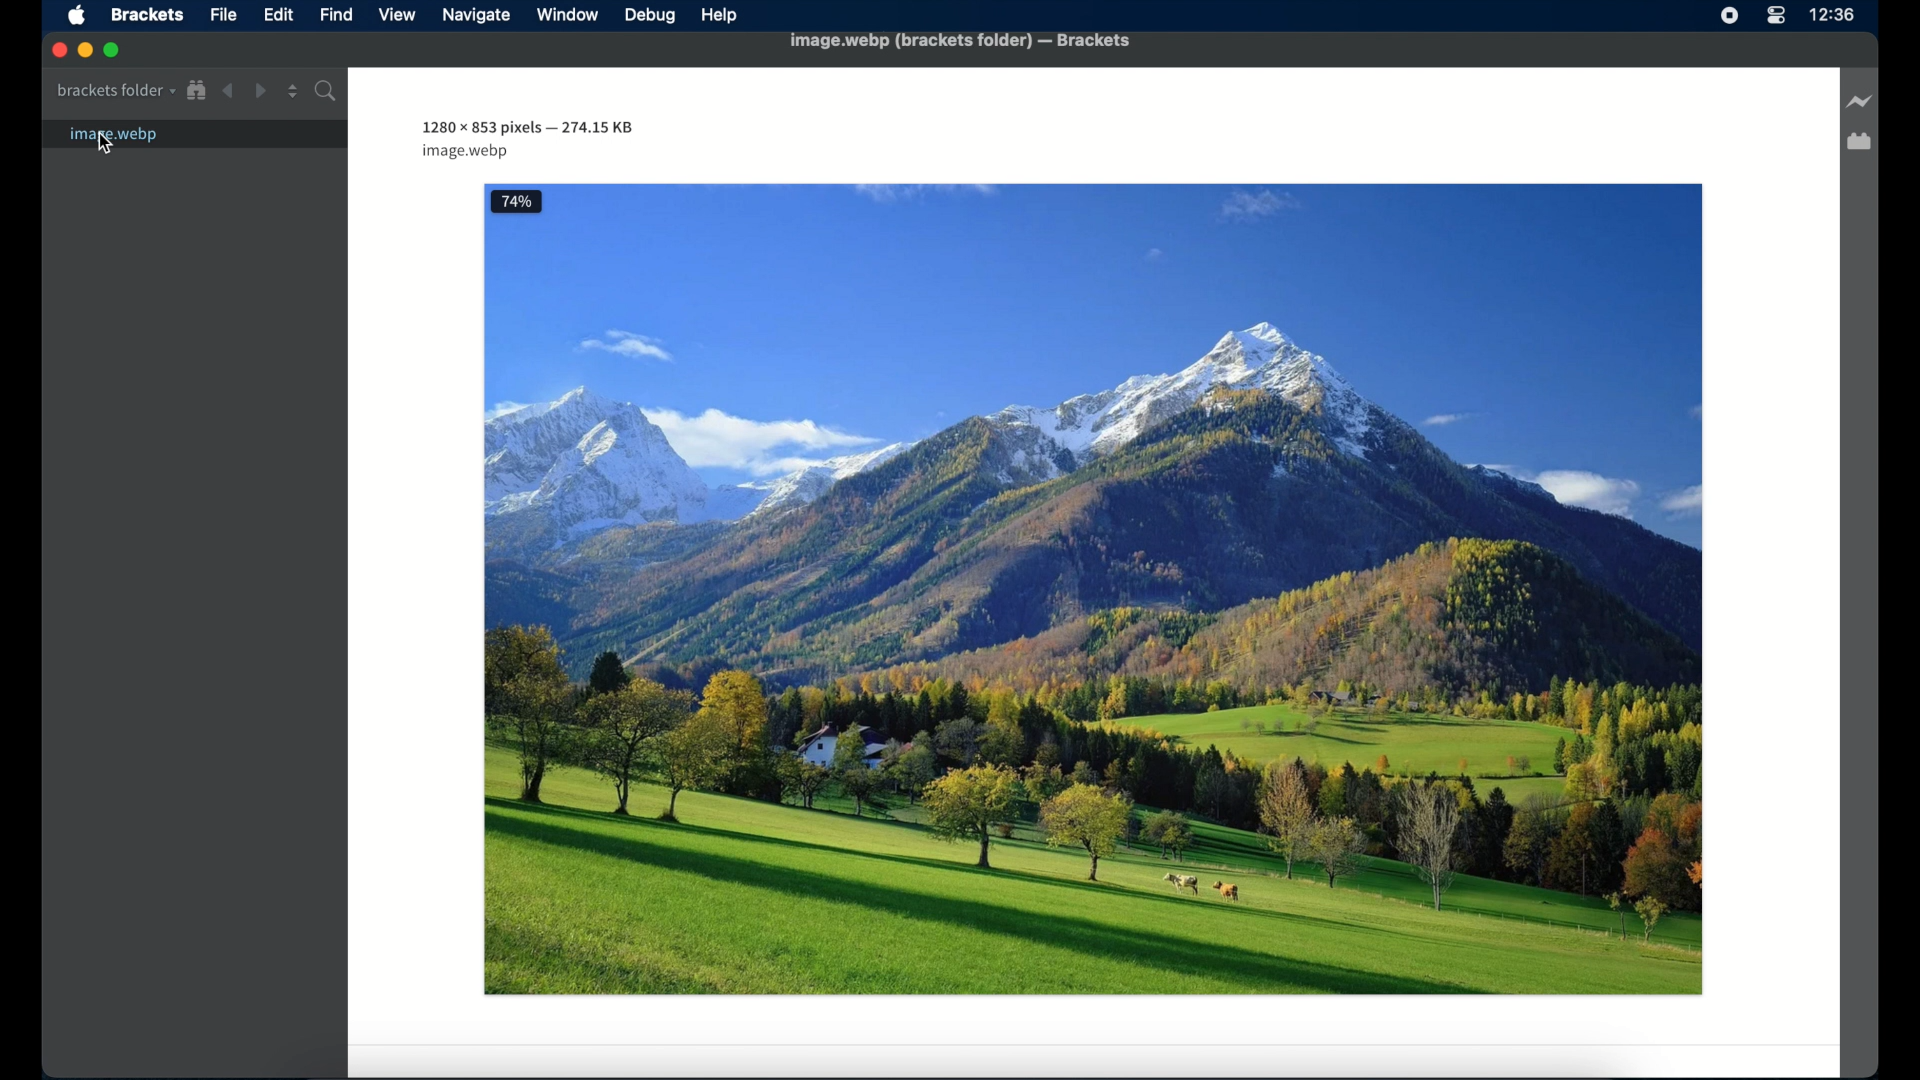 The height and width of the screenshot is (1080, 1920). I want to click on image.webp, so click(465, 152).